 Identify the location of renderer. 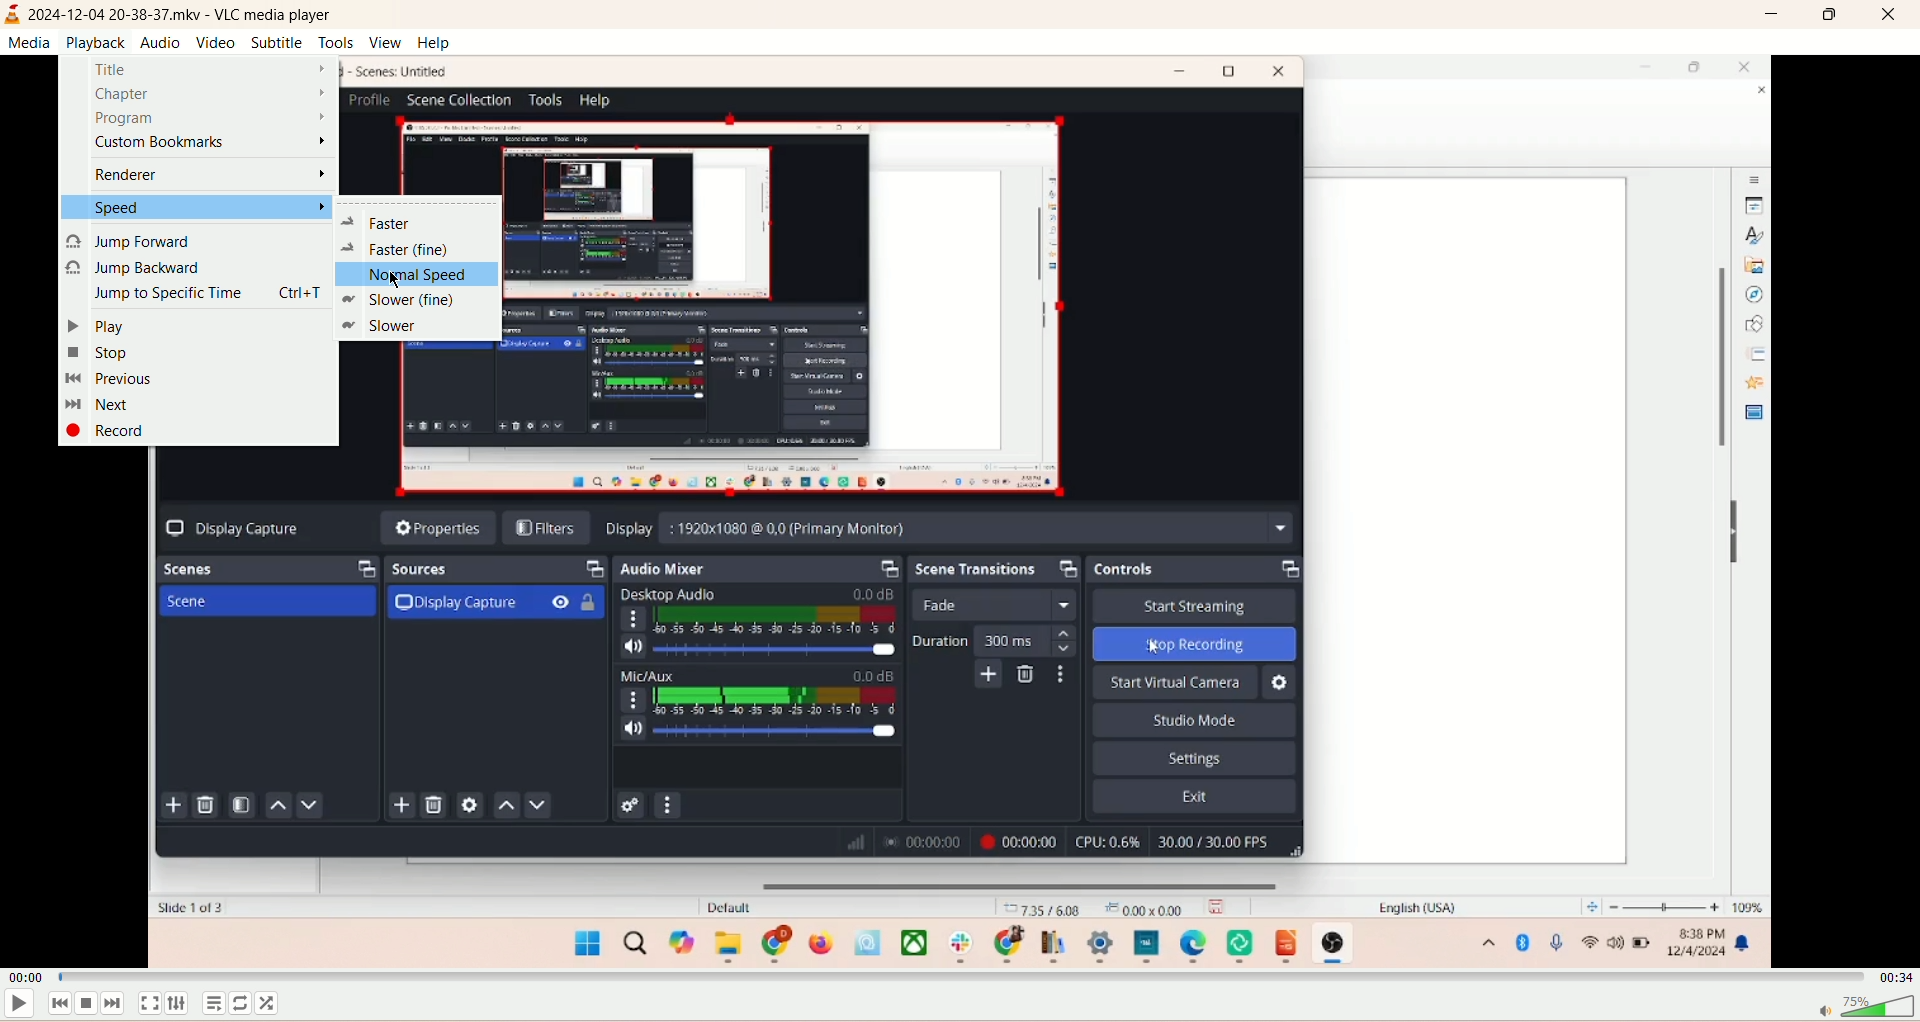
(212, 175).